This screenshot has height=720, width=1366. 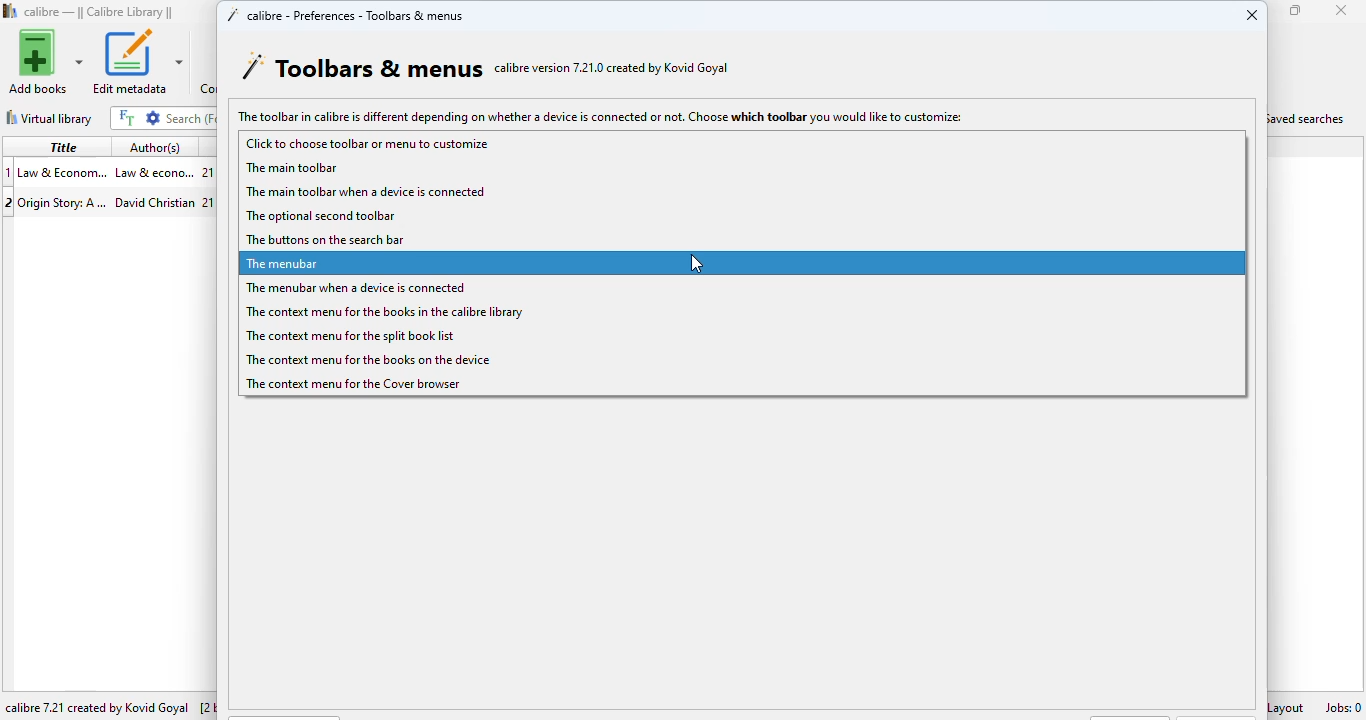 What do you see at coordinates (320, 216) in the screenshot?
I see `the optional second toolbar` at bounding box center [320, 216].